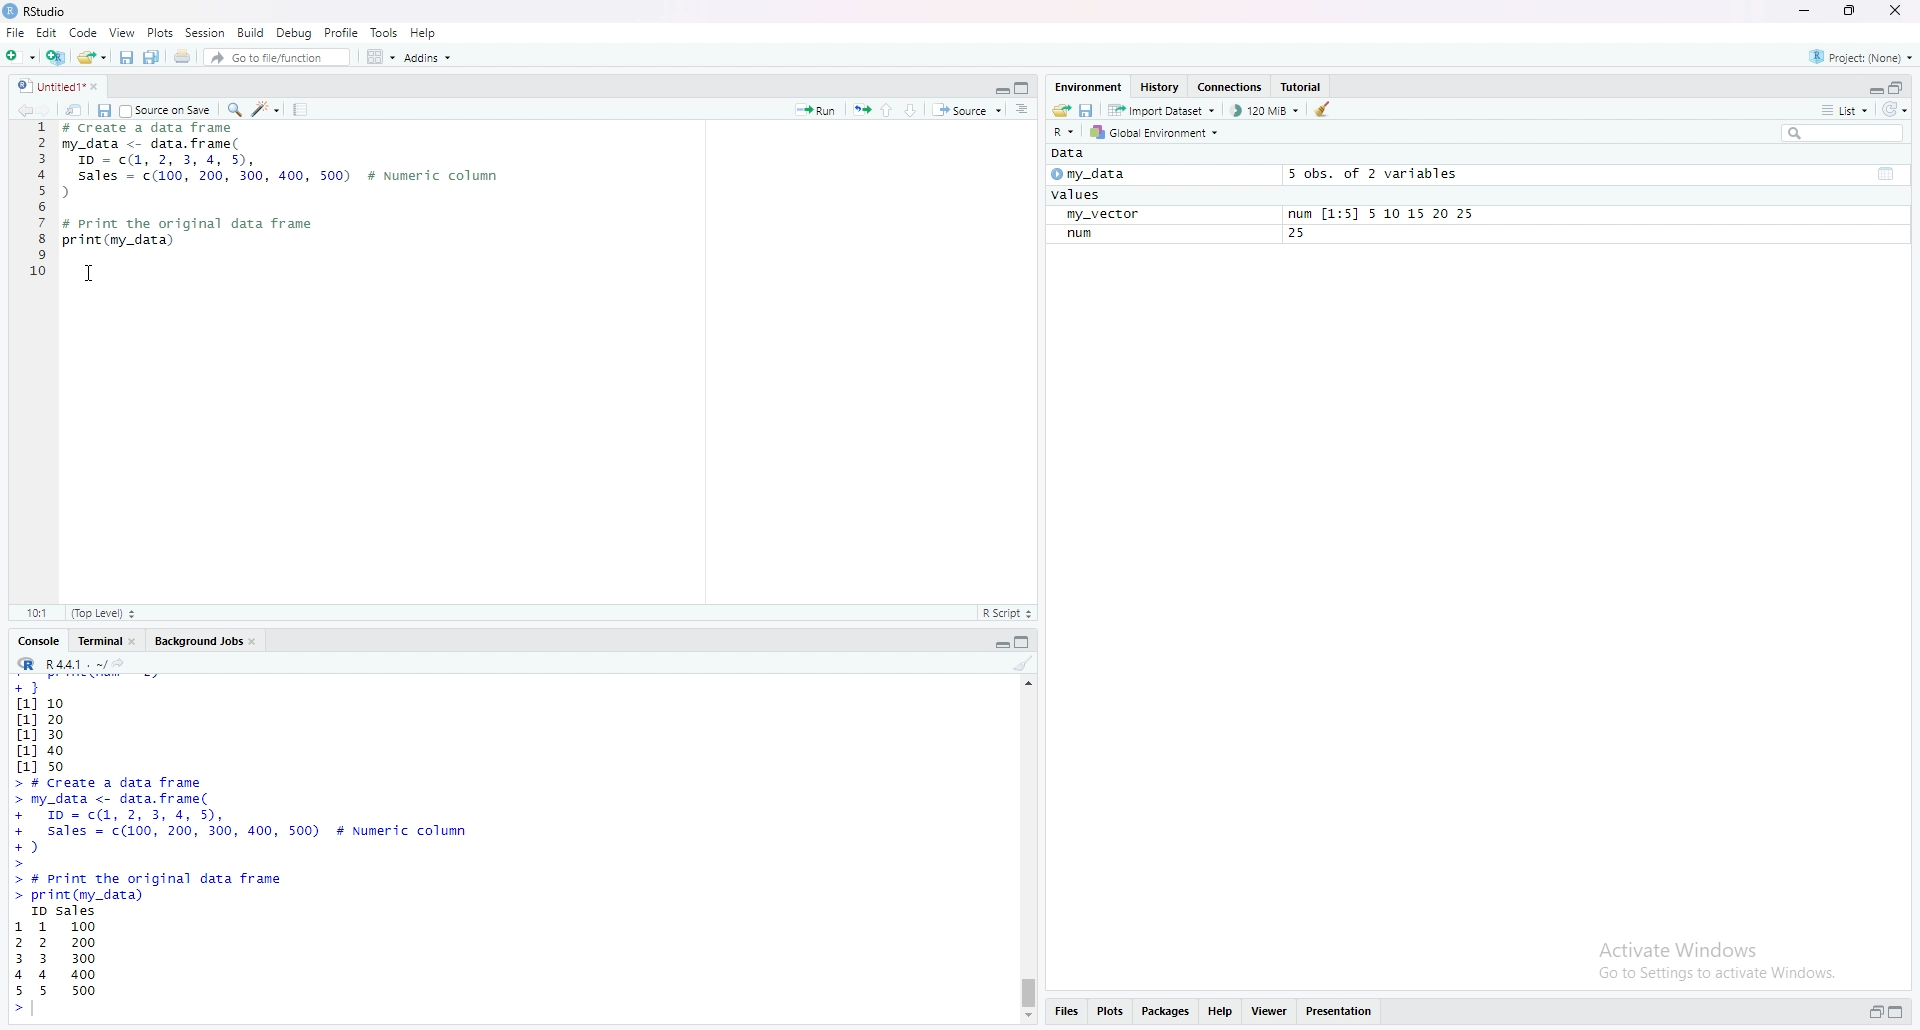 This screenshot has height=1030, width=1920. Describe the element at coordinates (160, 130) in the screenshot. I see `# create a data frame` at that location.